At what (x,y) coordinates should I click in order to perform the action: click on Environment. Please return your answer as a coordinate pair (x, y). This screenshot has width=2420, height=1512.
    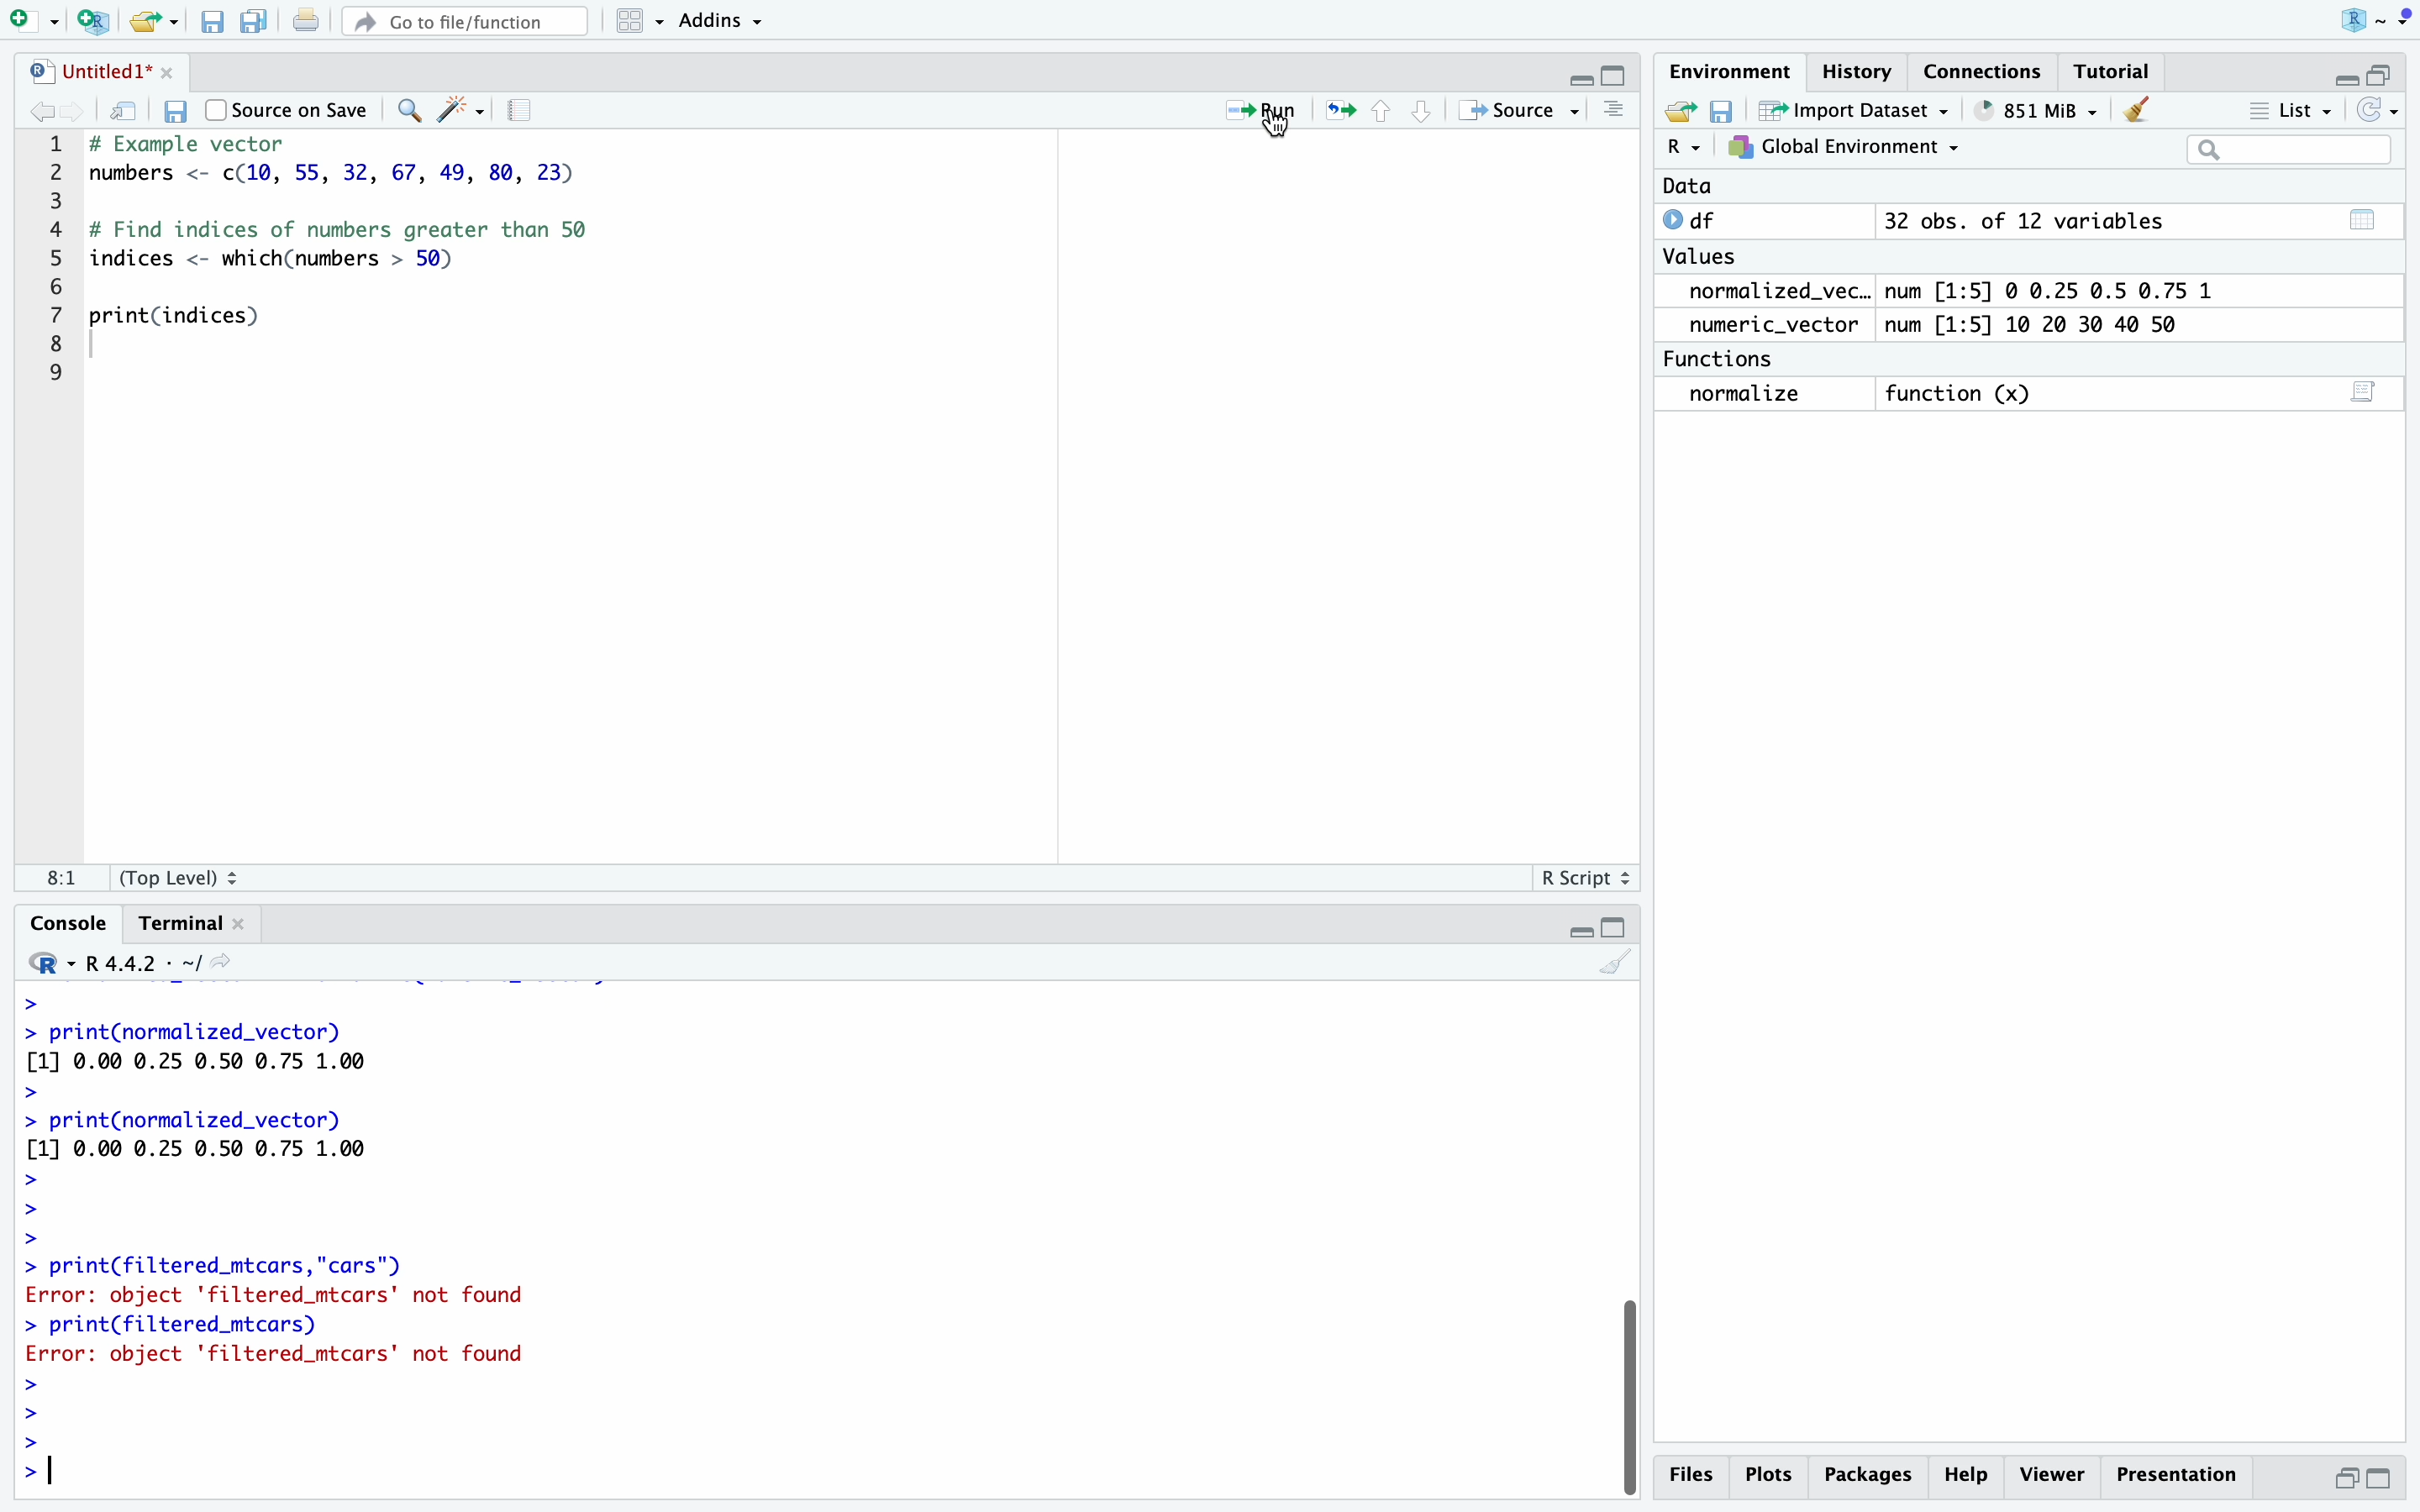
    Looking at the image, I should click on (1728, 73).